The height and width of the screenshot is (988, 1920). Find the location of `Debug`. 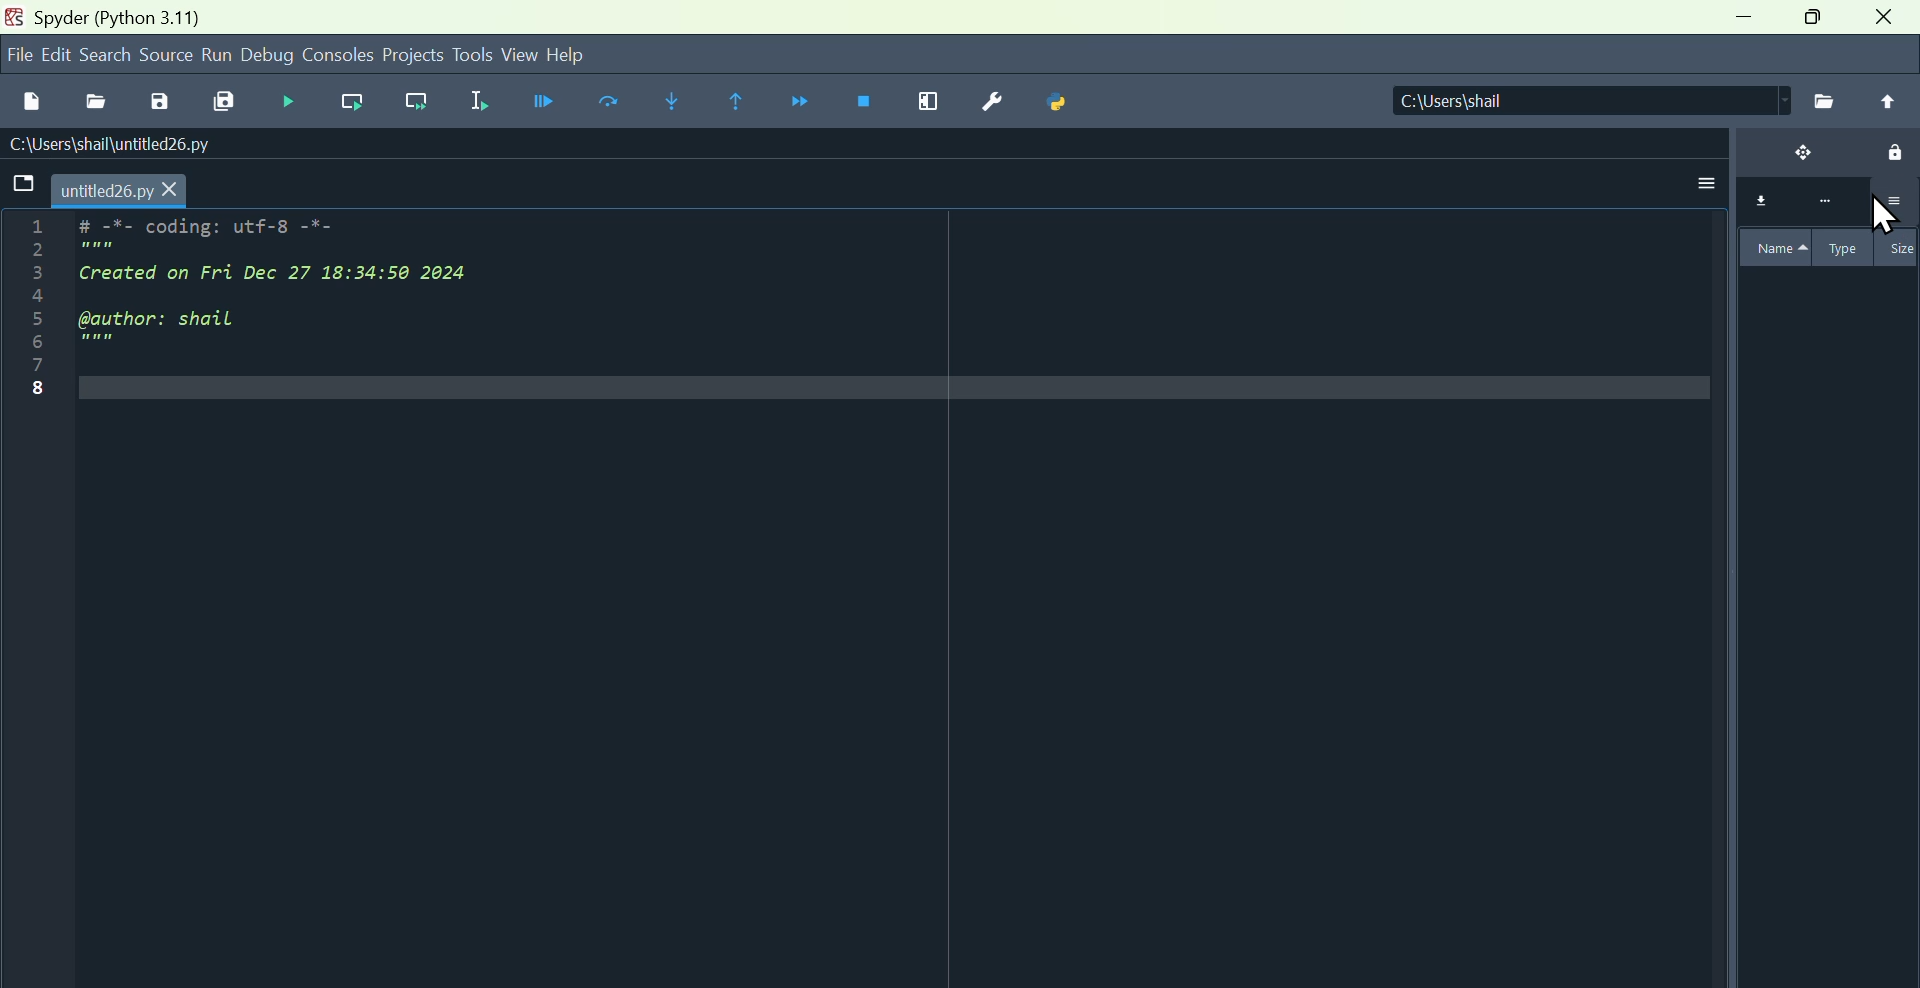

Debug is located at coordinates (269, 56).